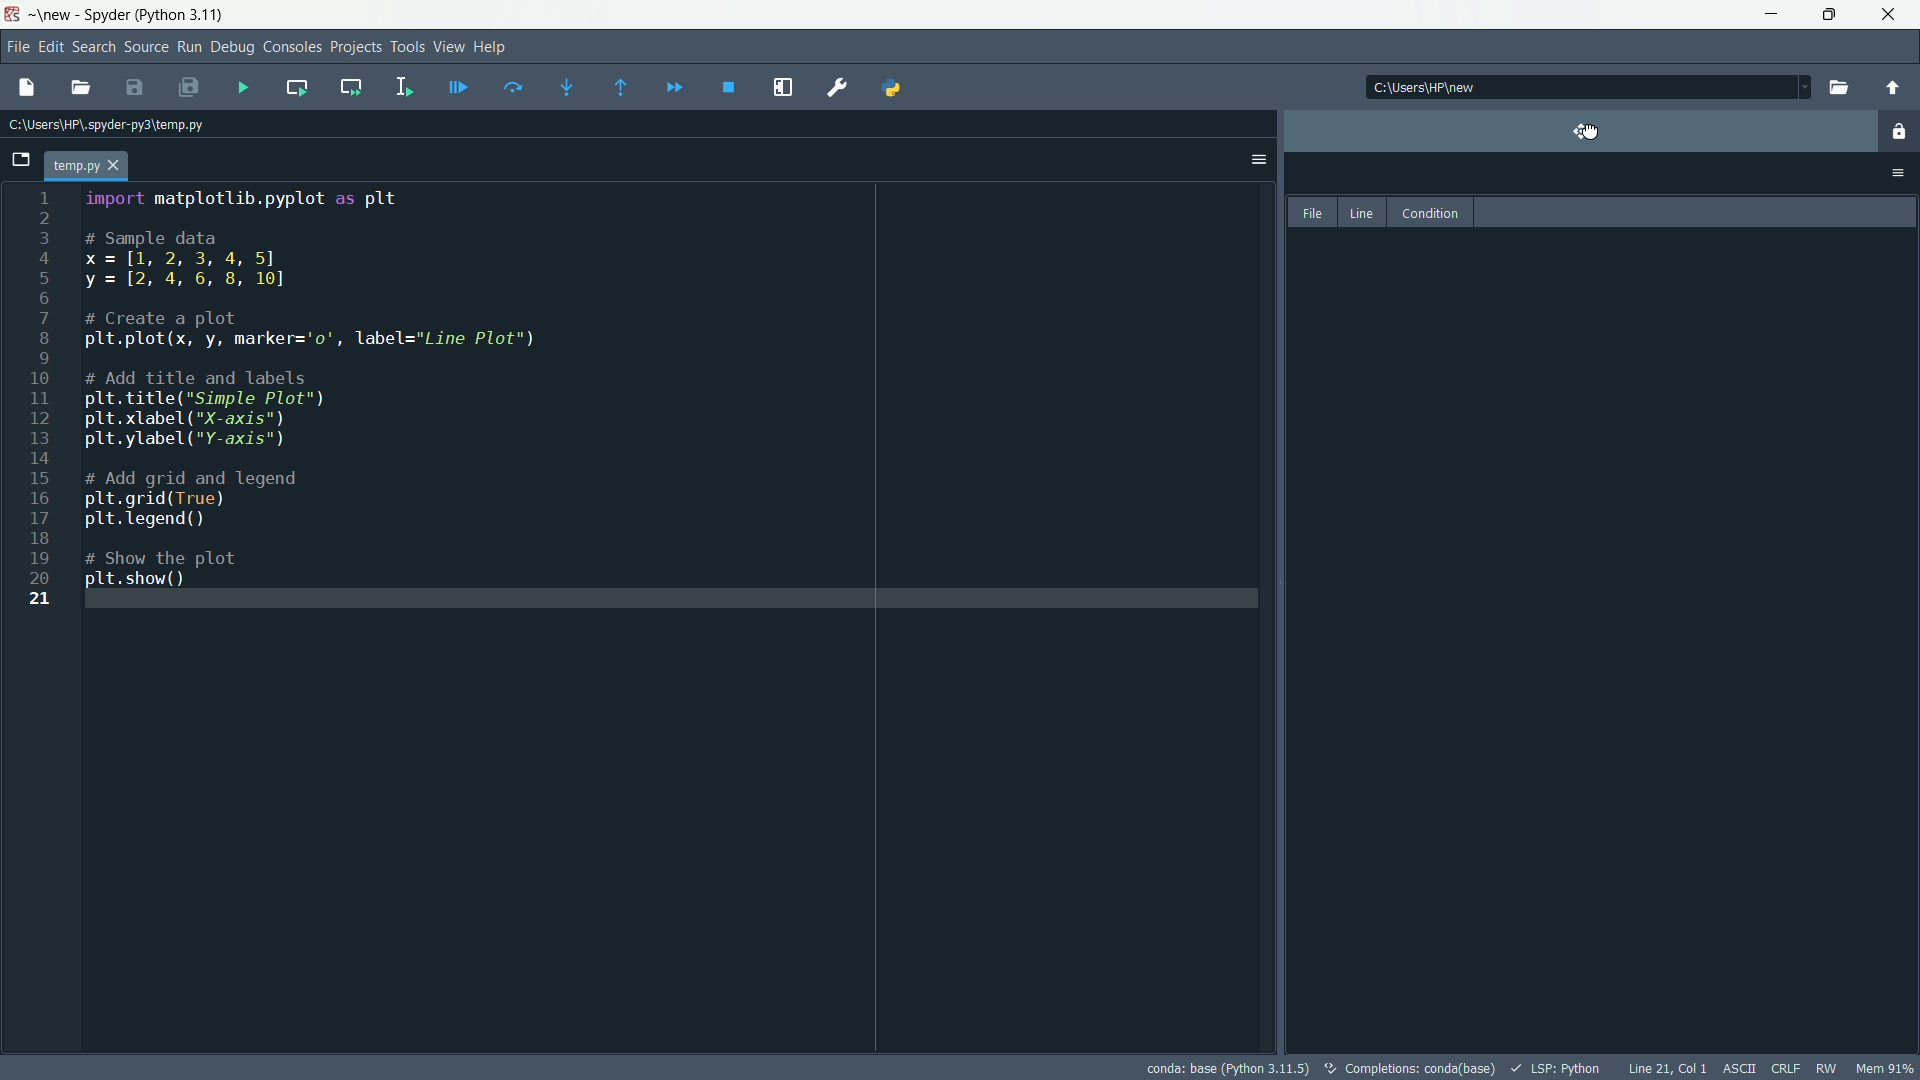  Describe the element at coordinates (1737, 1069) in the screenshot. I see `ASCII` at that location.